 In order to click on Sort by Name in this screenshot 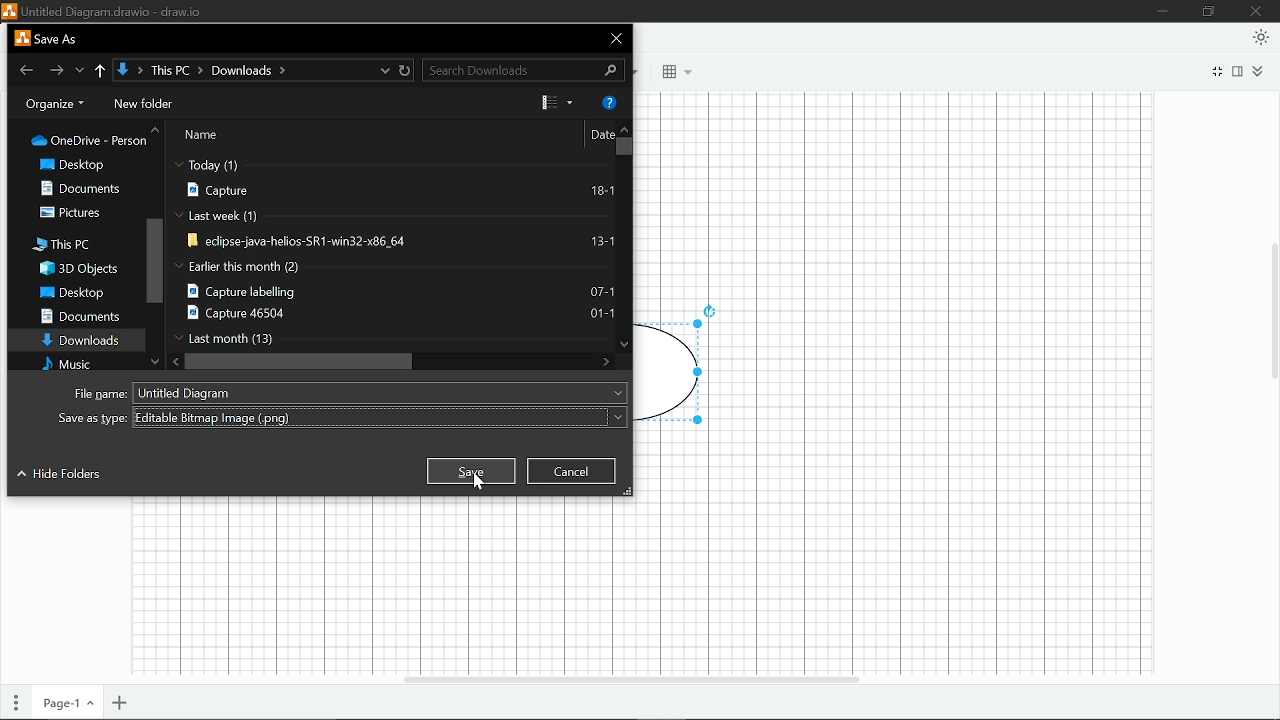, I will do `click(242, 135)`.